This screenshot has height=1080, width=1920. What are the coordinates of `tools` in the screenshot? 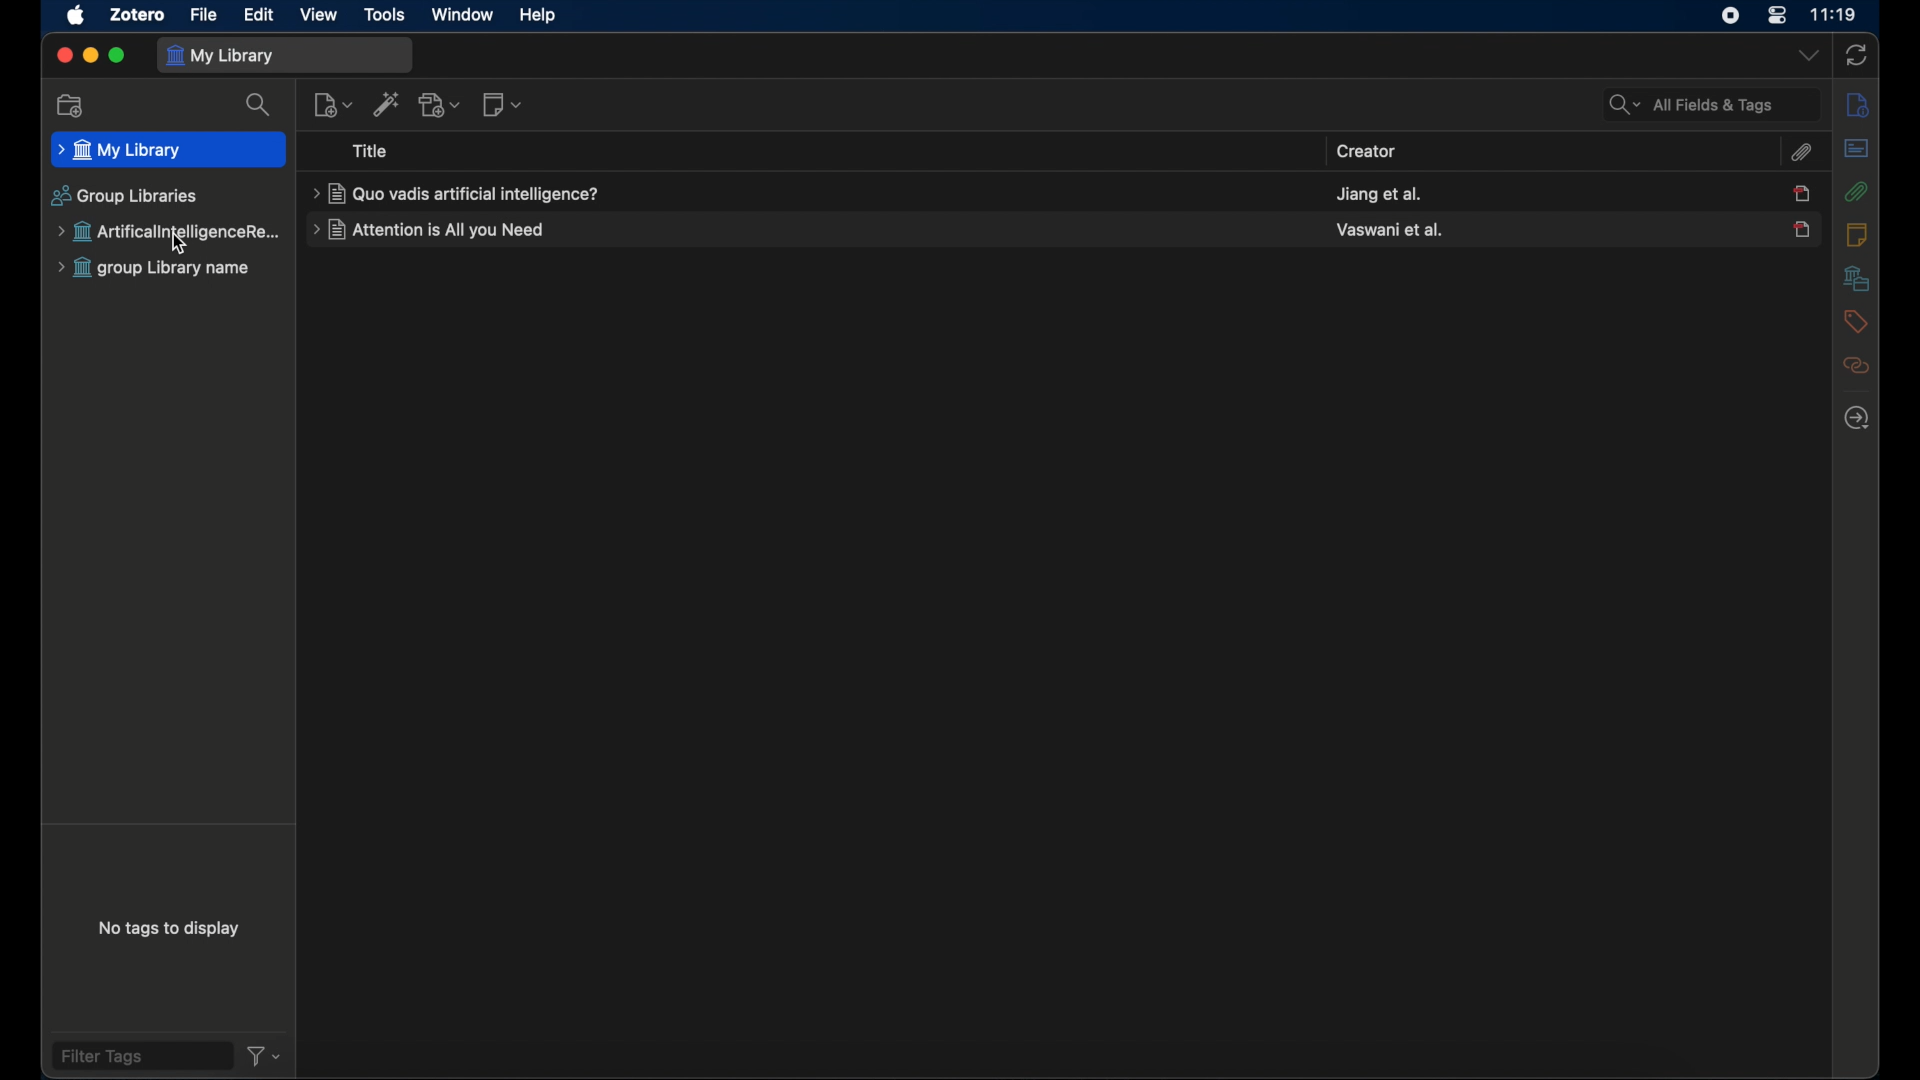 It's located at (384, 14).